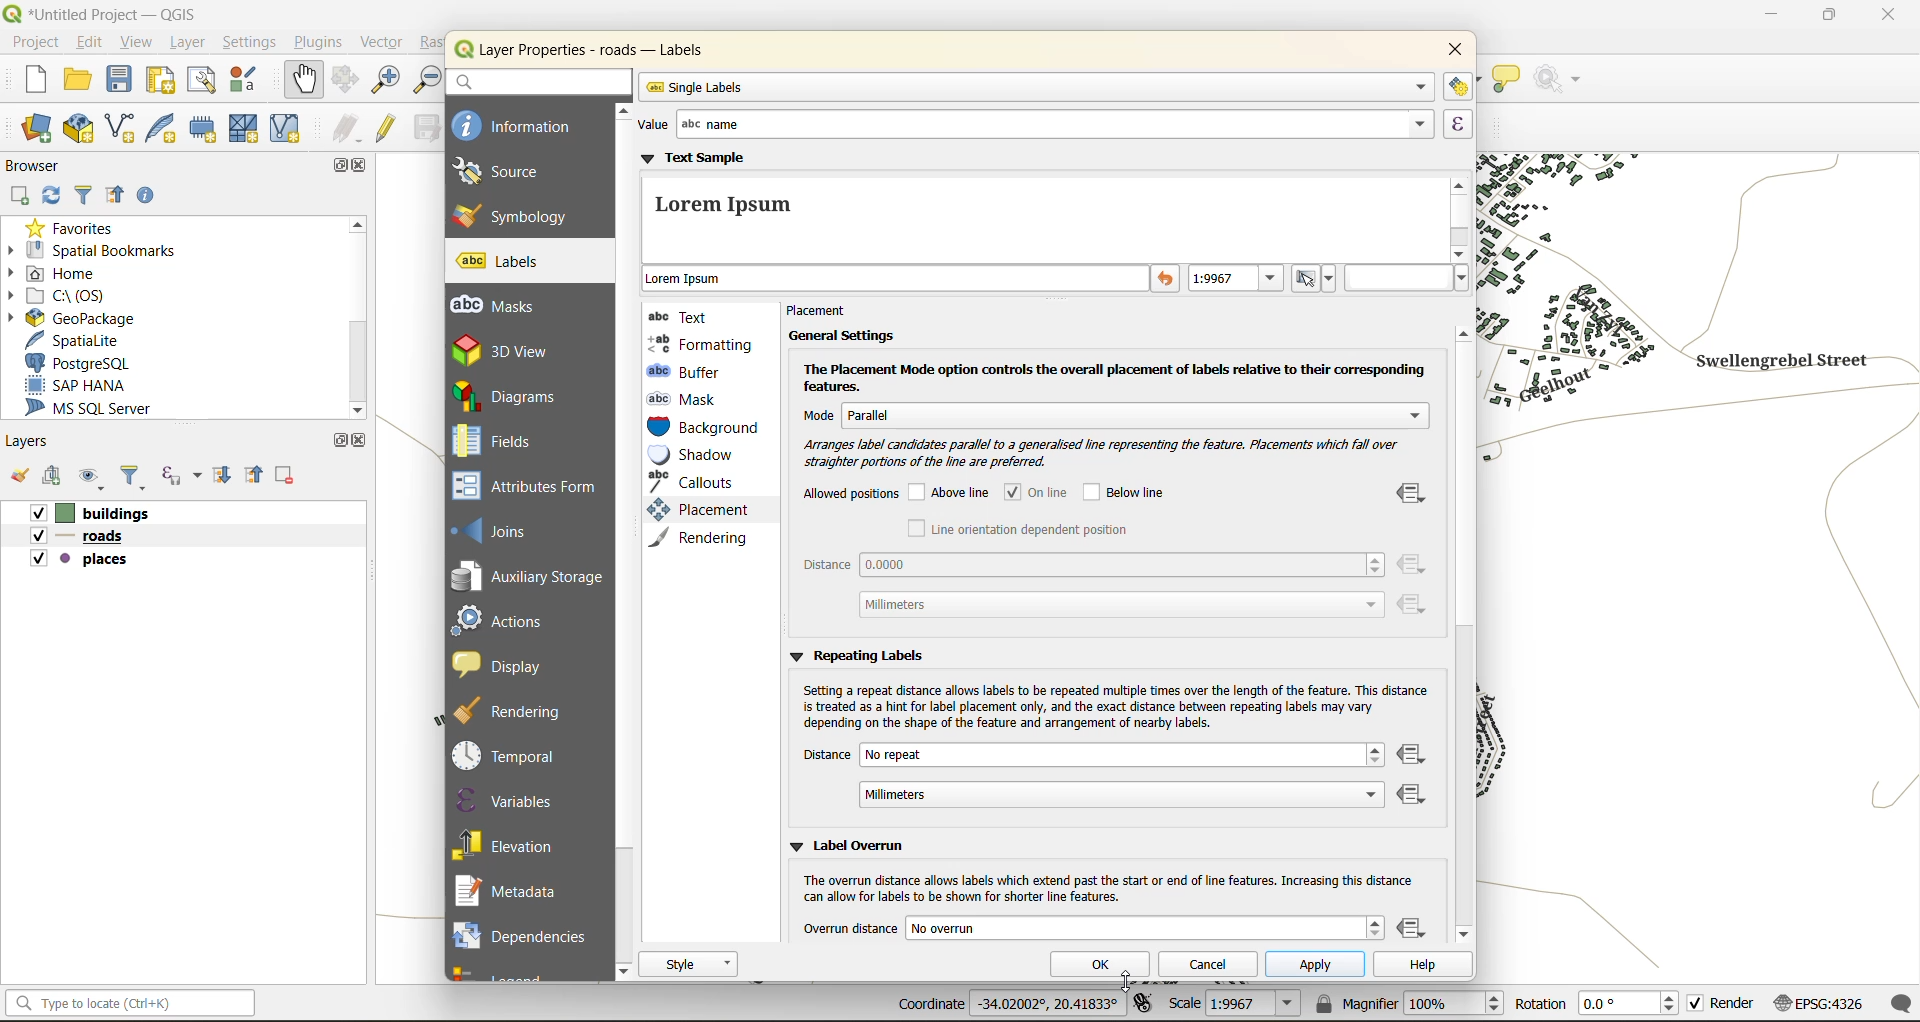 This screenshot has height=1022, width=1920. Describe the element at coordinates (1407, 1003) in the screenshot. I see `magnifier` at that location.